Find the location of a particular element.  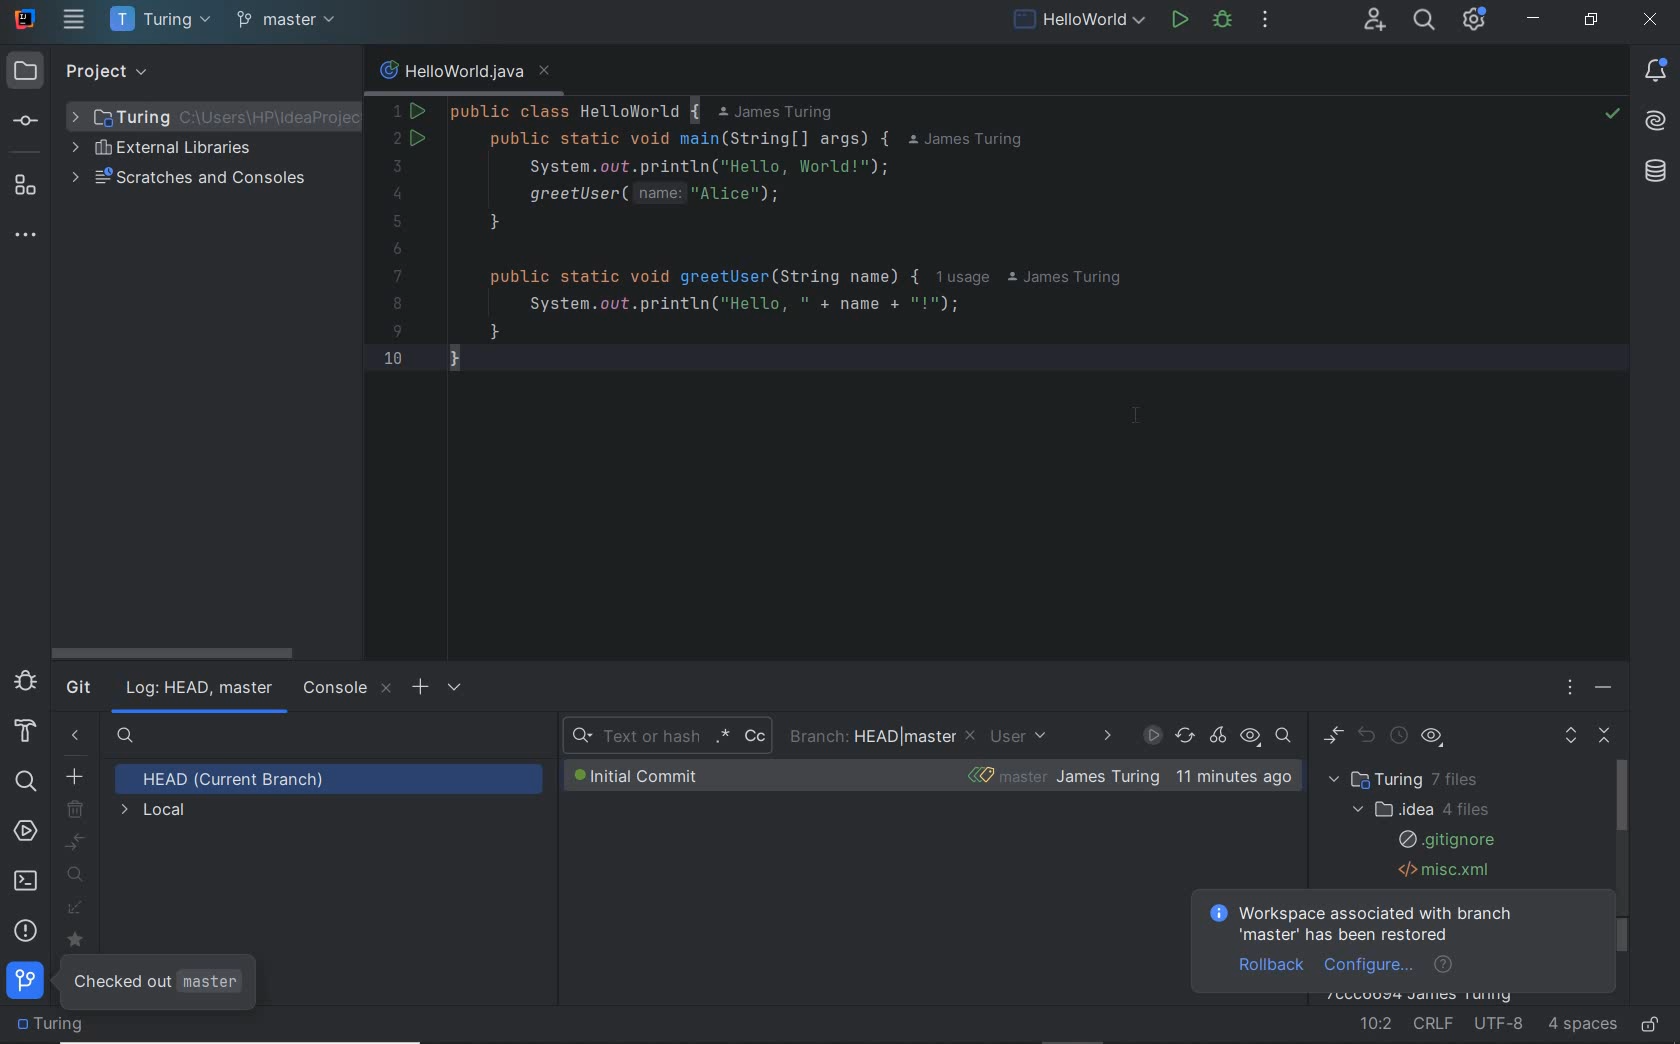

main menu is located at coordinates (76, 19).